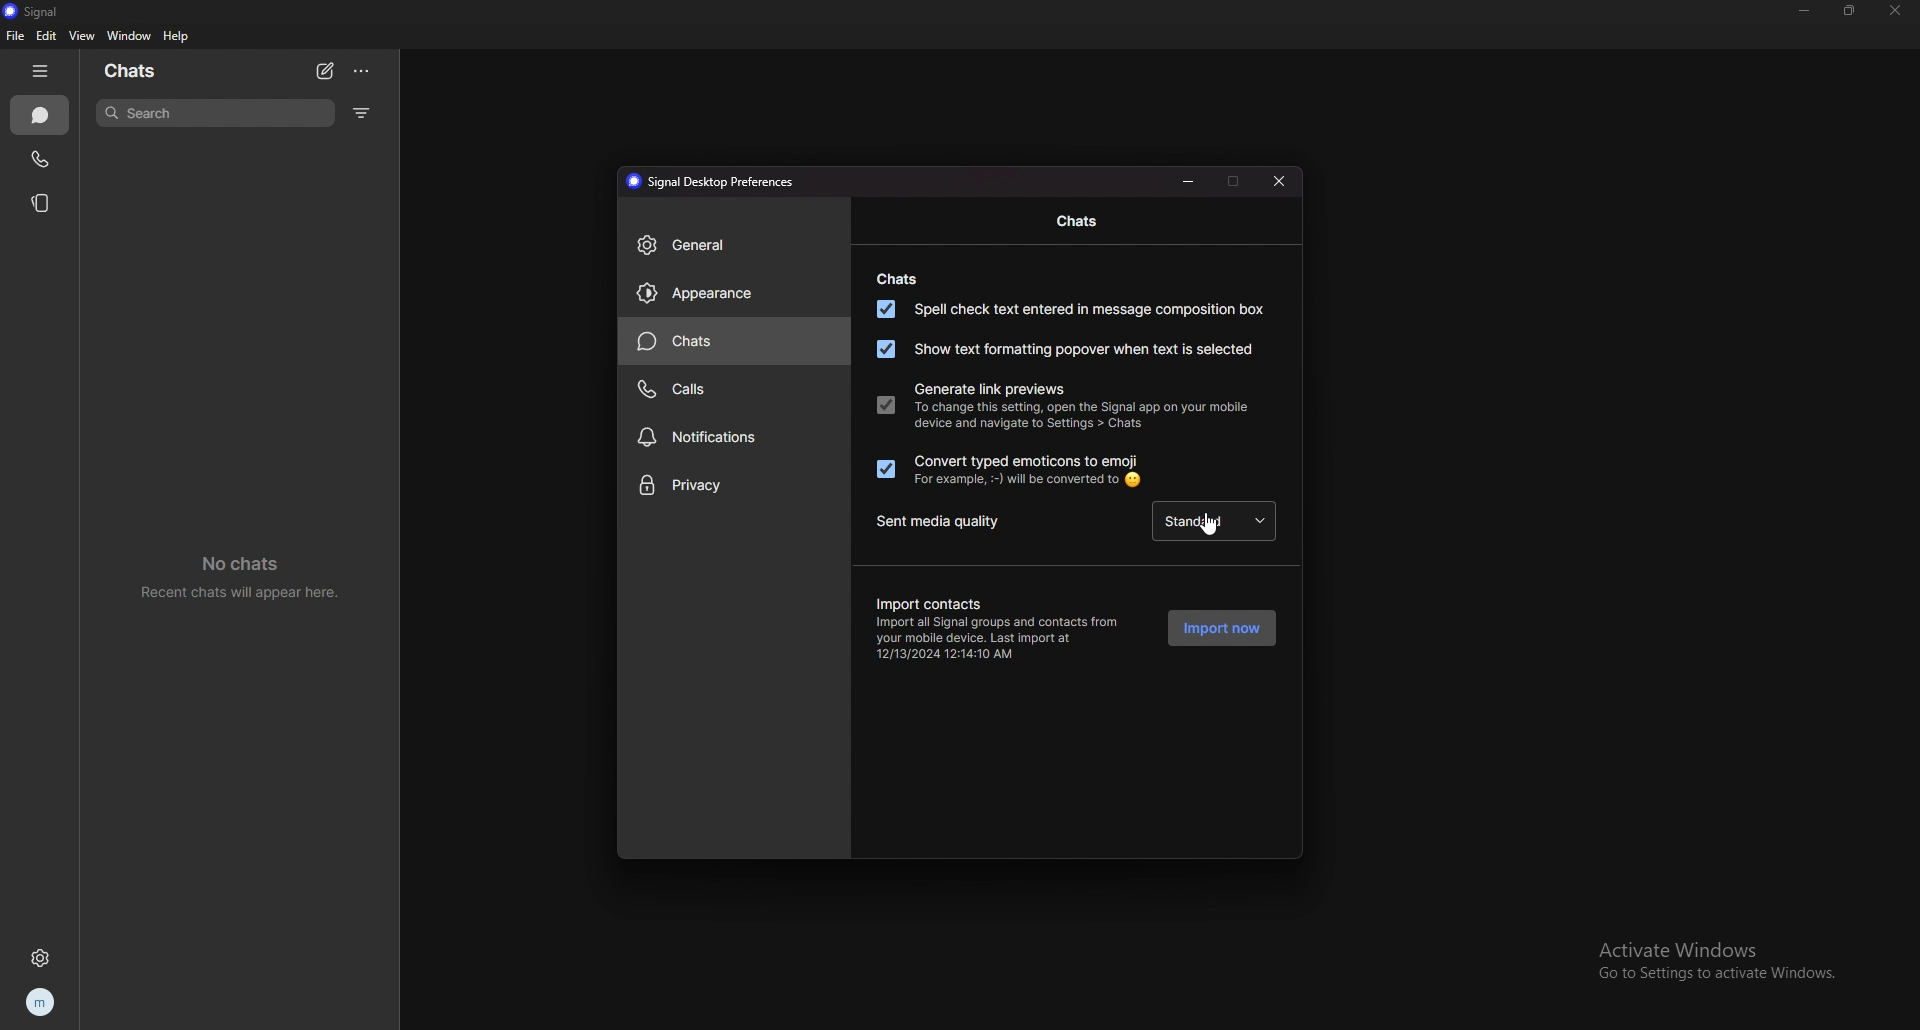 Image resolution: width=1920 pixels, height=1030 pixels. I want to click on standard, so click(1220, 520).